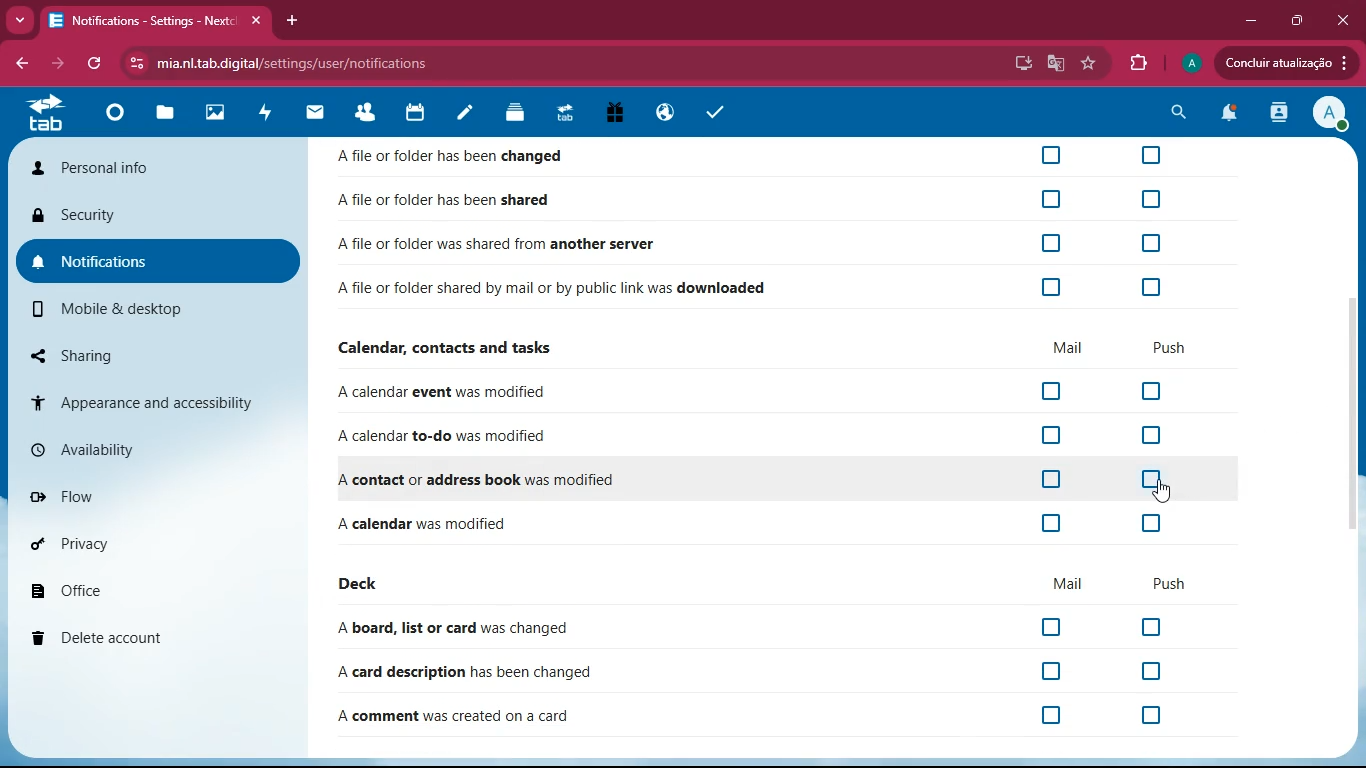 This screenshot has width=1366, height=768. What do you see at coordinates (1057, 715) in the screenshot?
I see `off` at bounding box center [1057, 715].